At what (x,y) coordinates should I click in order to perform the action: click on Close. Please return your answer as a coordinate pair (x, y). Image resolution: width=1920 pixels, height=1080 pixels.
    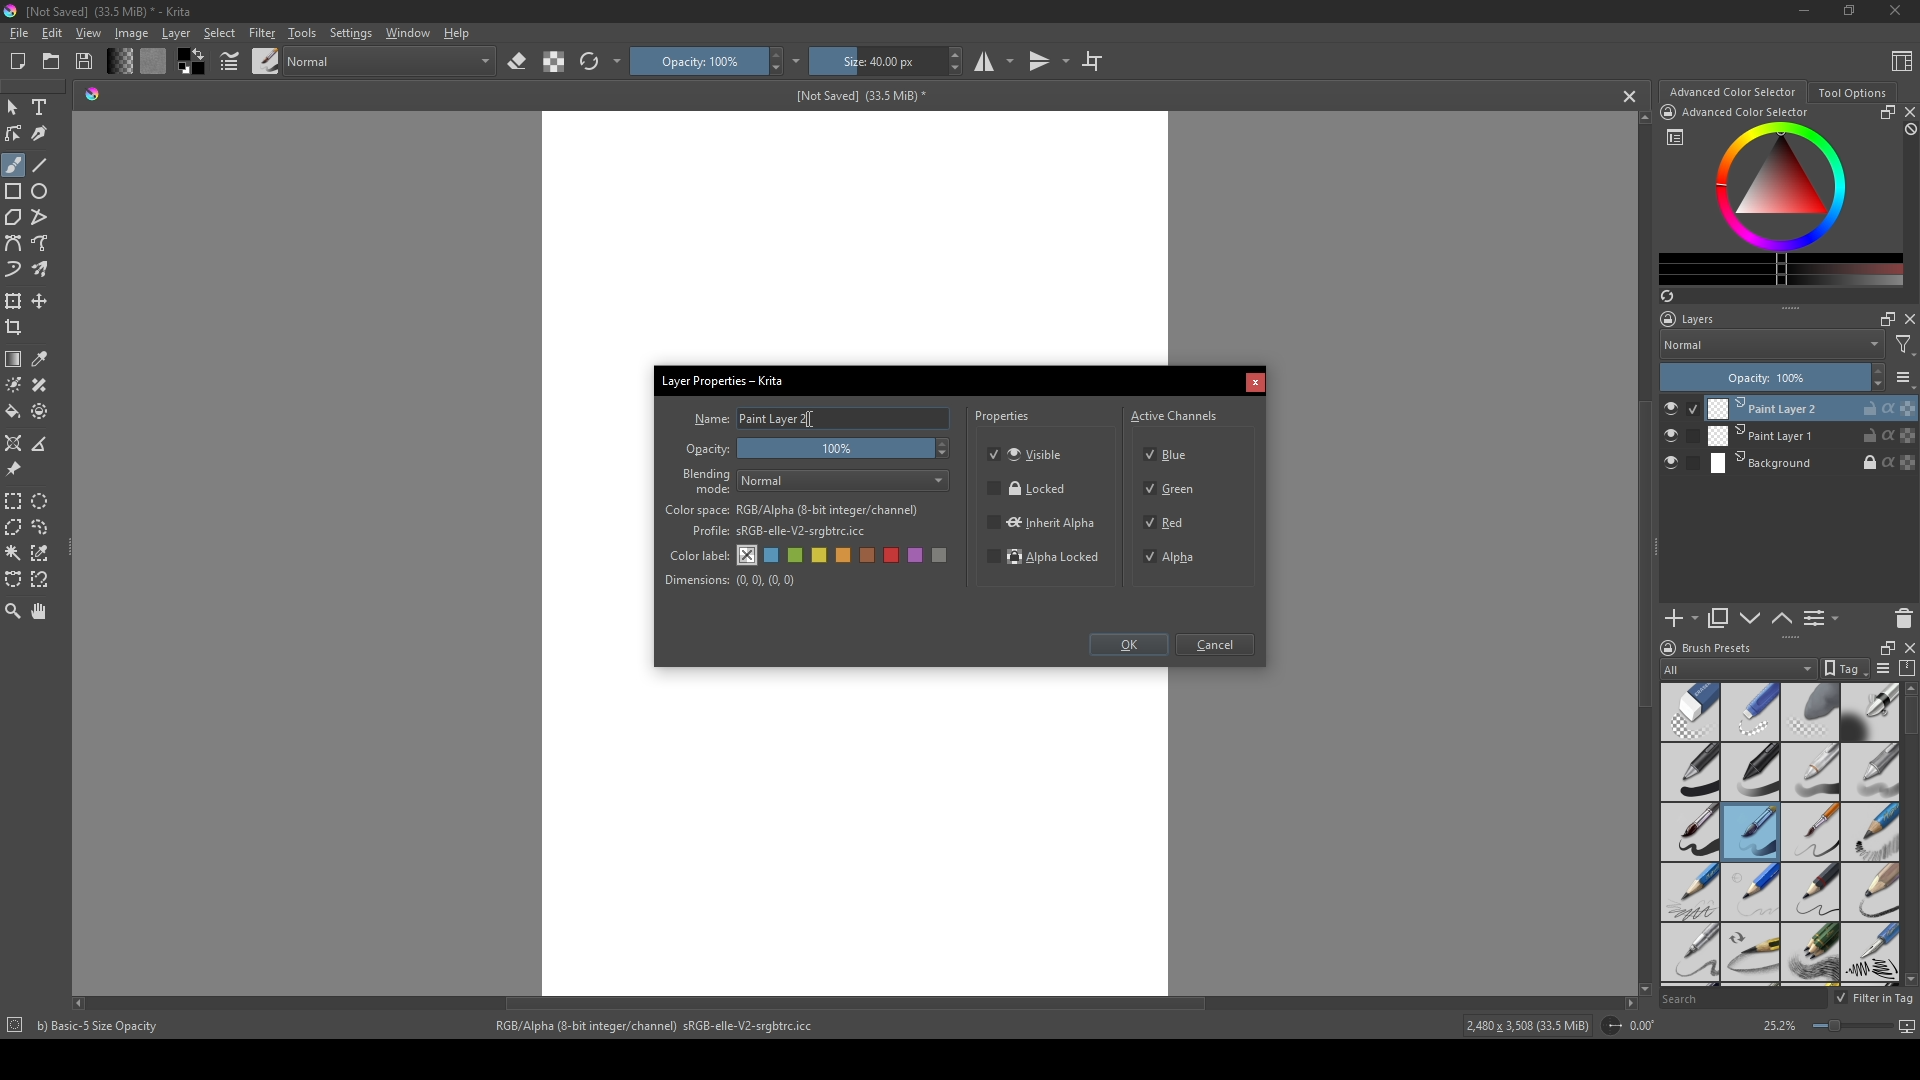
    Looking at the image, I should click on (1891, 12).